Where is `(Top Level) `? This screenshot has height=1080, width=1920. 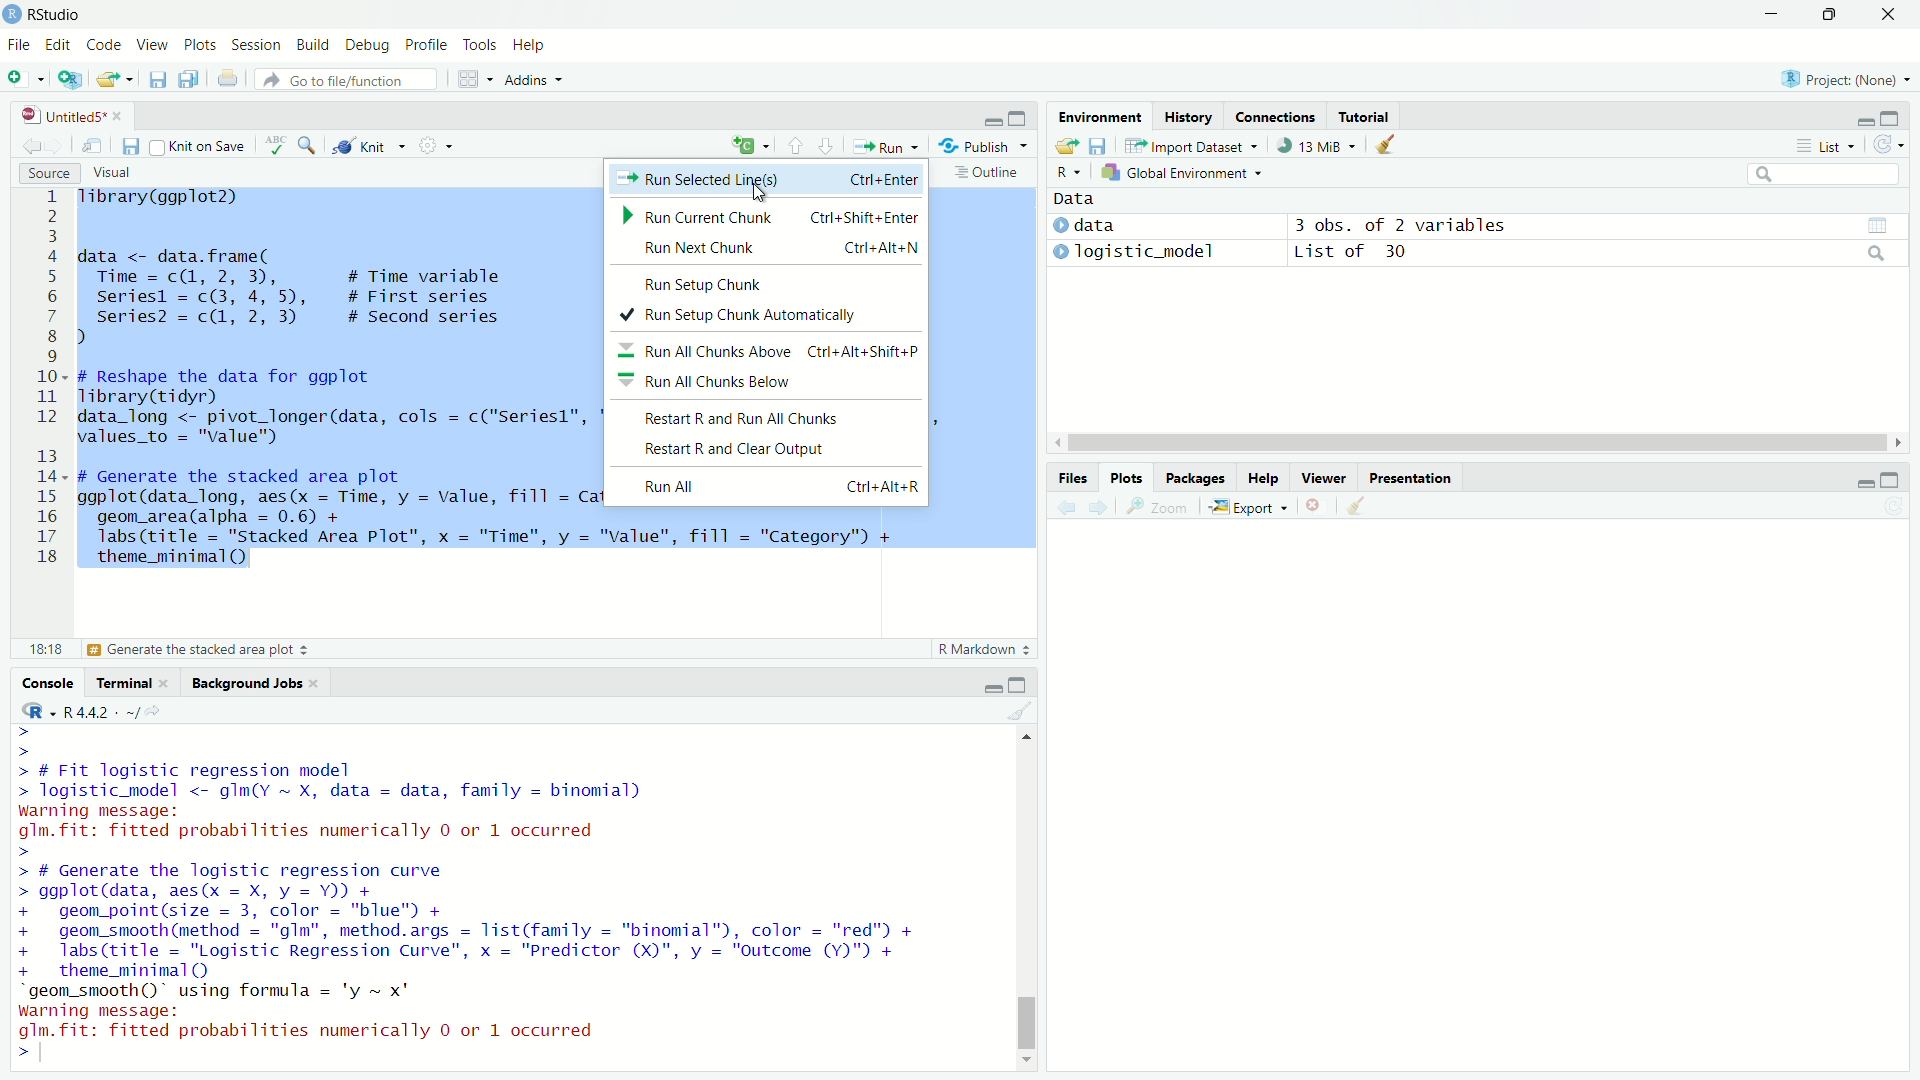
(Top Level)  is located at coordinates (202, 653).